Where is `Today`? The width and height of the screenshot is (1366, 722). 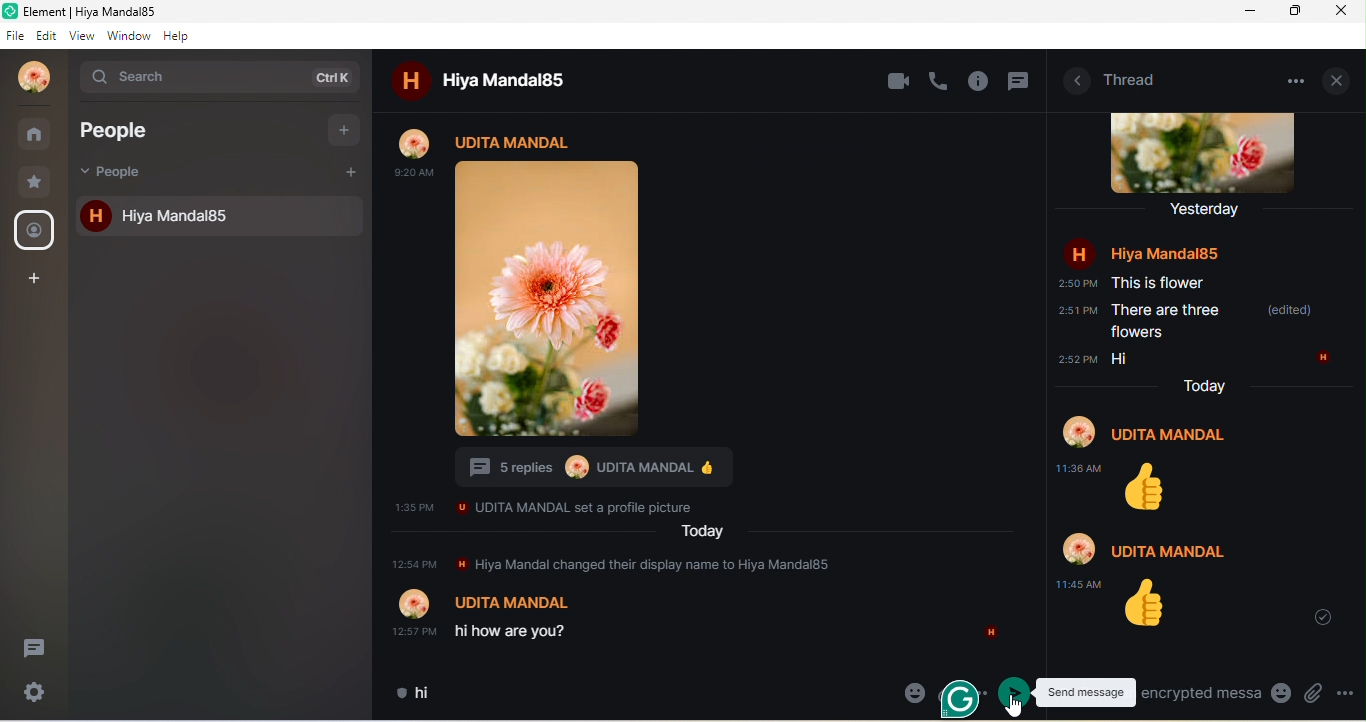 Today is located at coordinates (705, 531).